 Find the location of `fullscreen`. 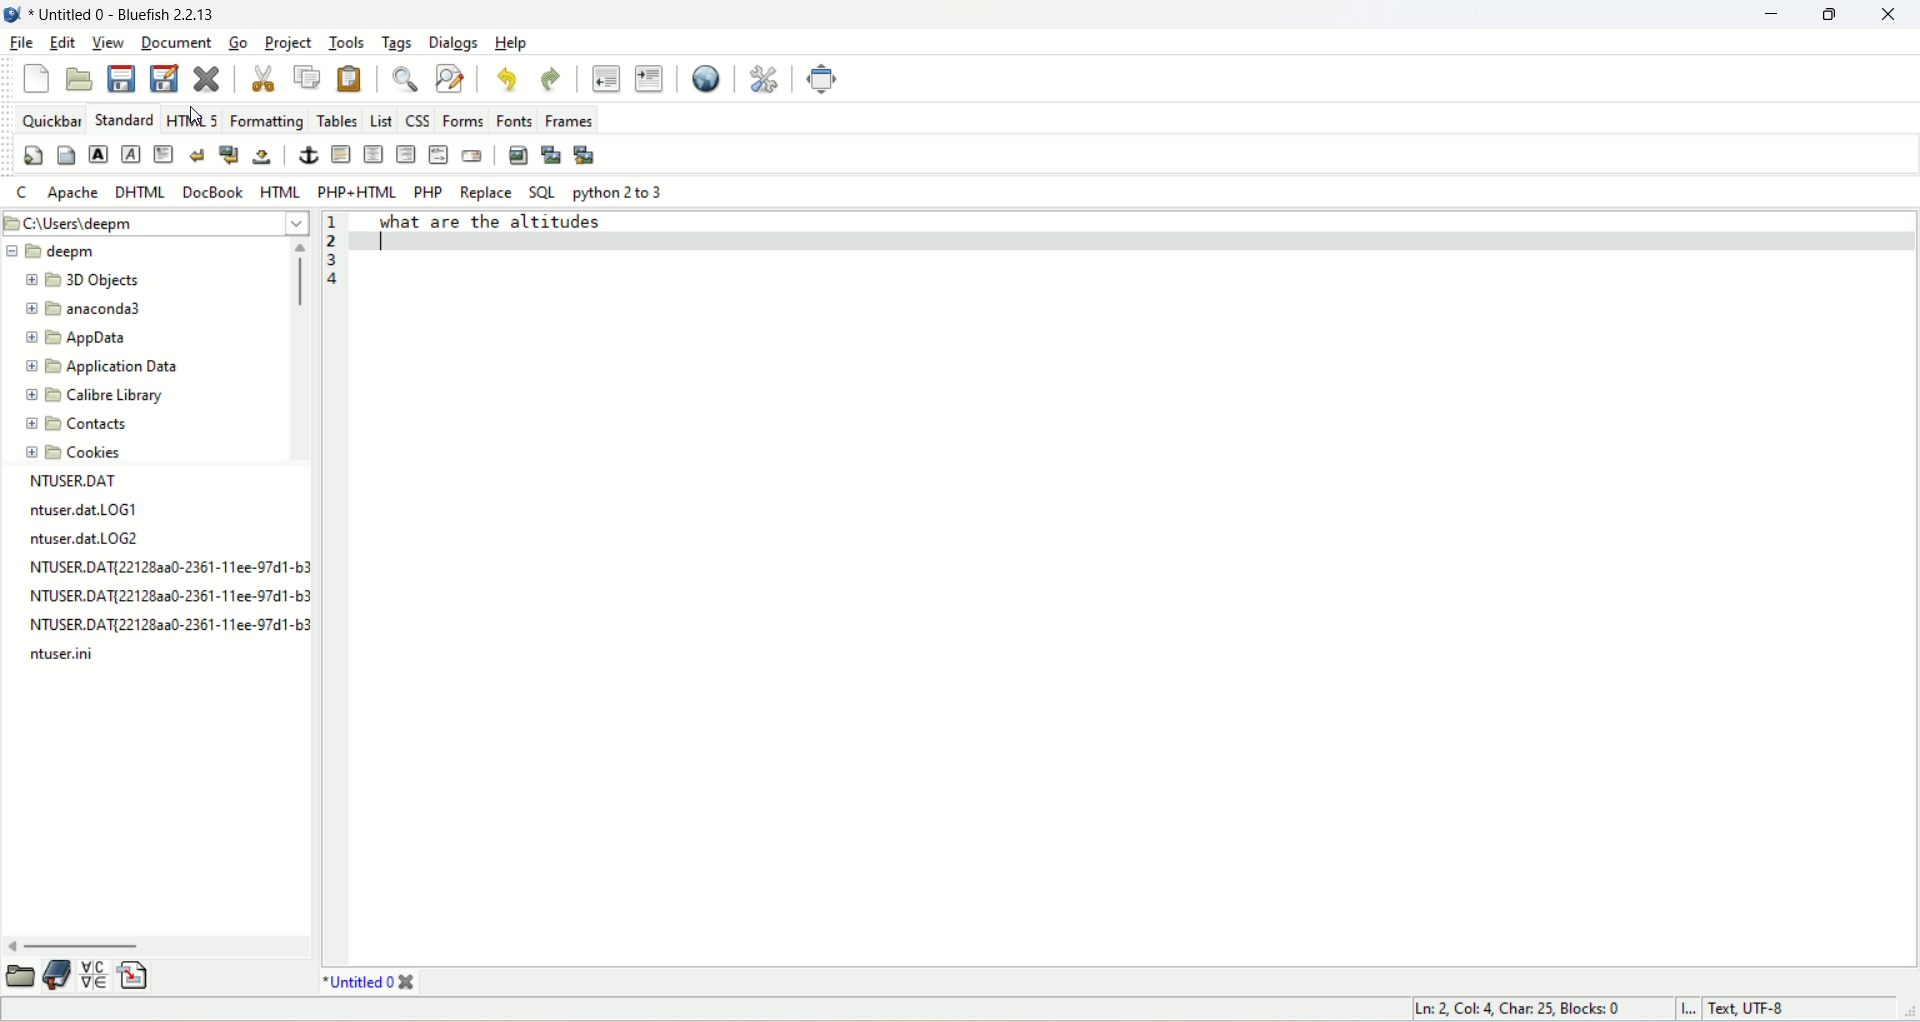

fullscreen is located at coordinates (823, 79).